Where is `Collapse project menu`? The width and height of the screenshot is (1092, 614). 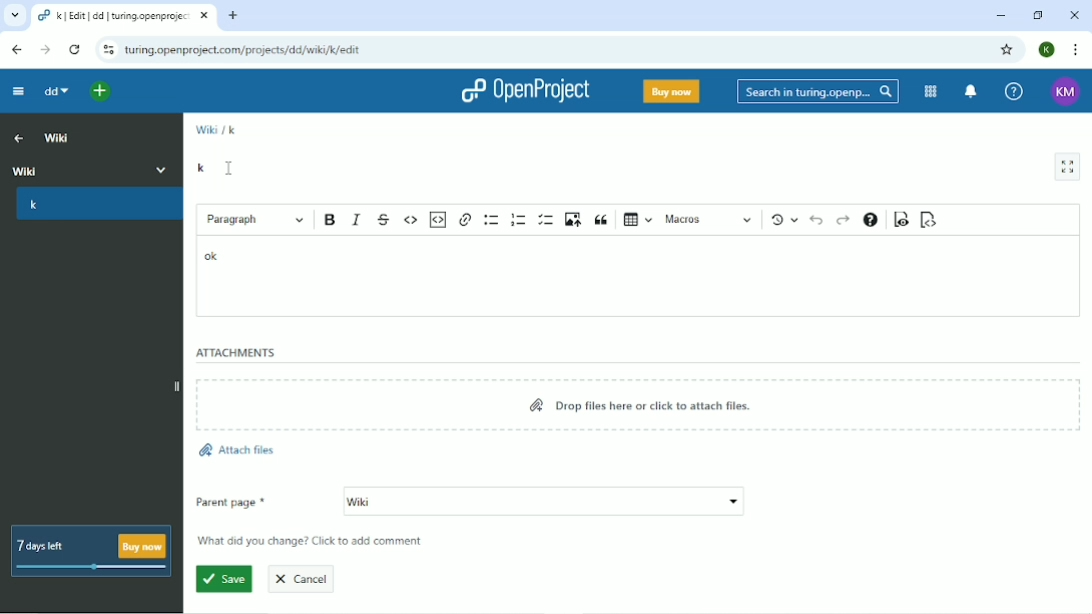 Collapse project menu is located at coordinates (17, 93).